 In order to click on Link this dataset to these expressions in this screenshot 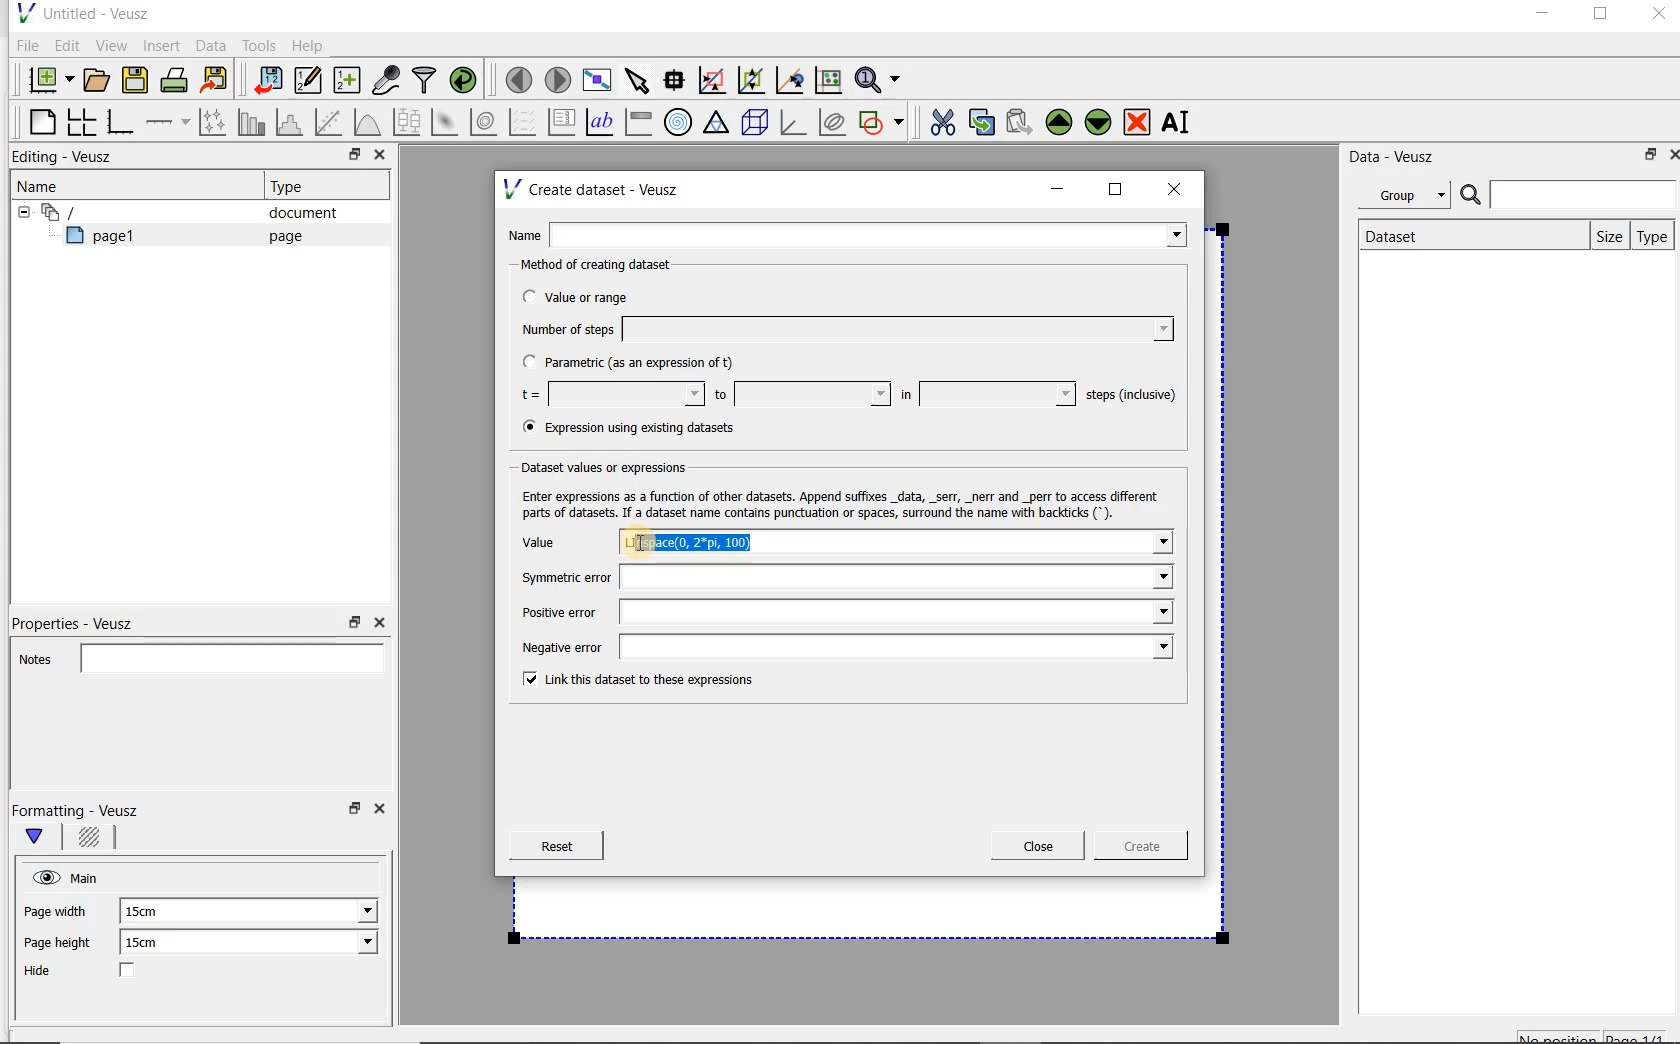, I will do `click(632, 681)`.